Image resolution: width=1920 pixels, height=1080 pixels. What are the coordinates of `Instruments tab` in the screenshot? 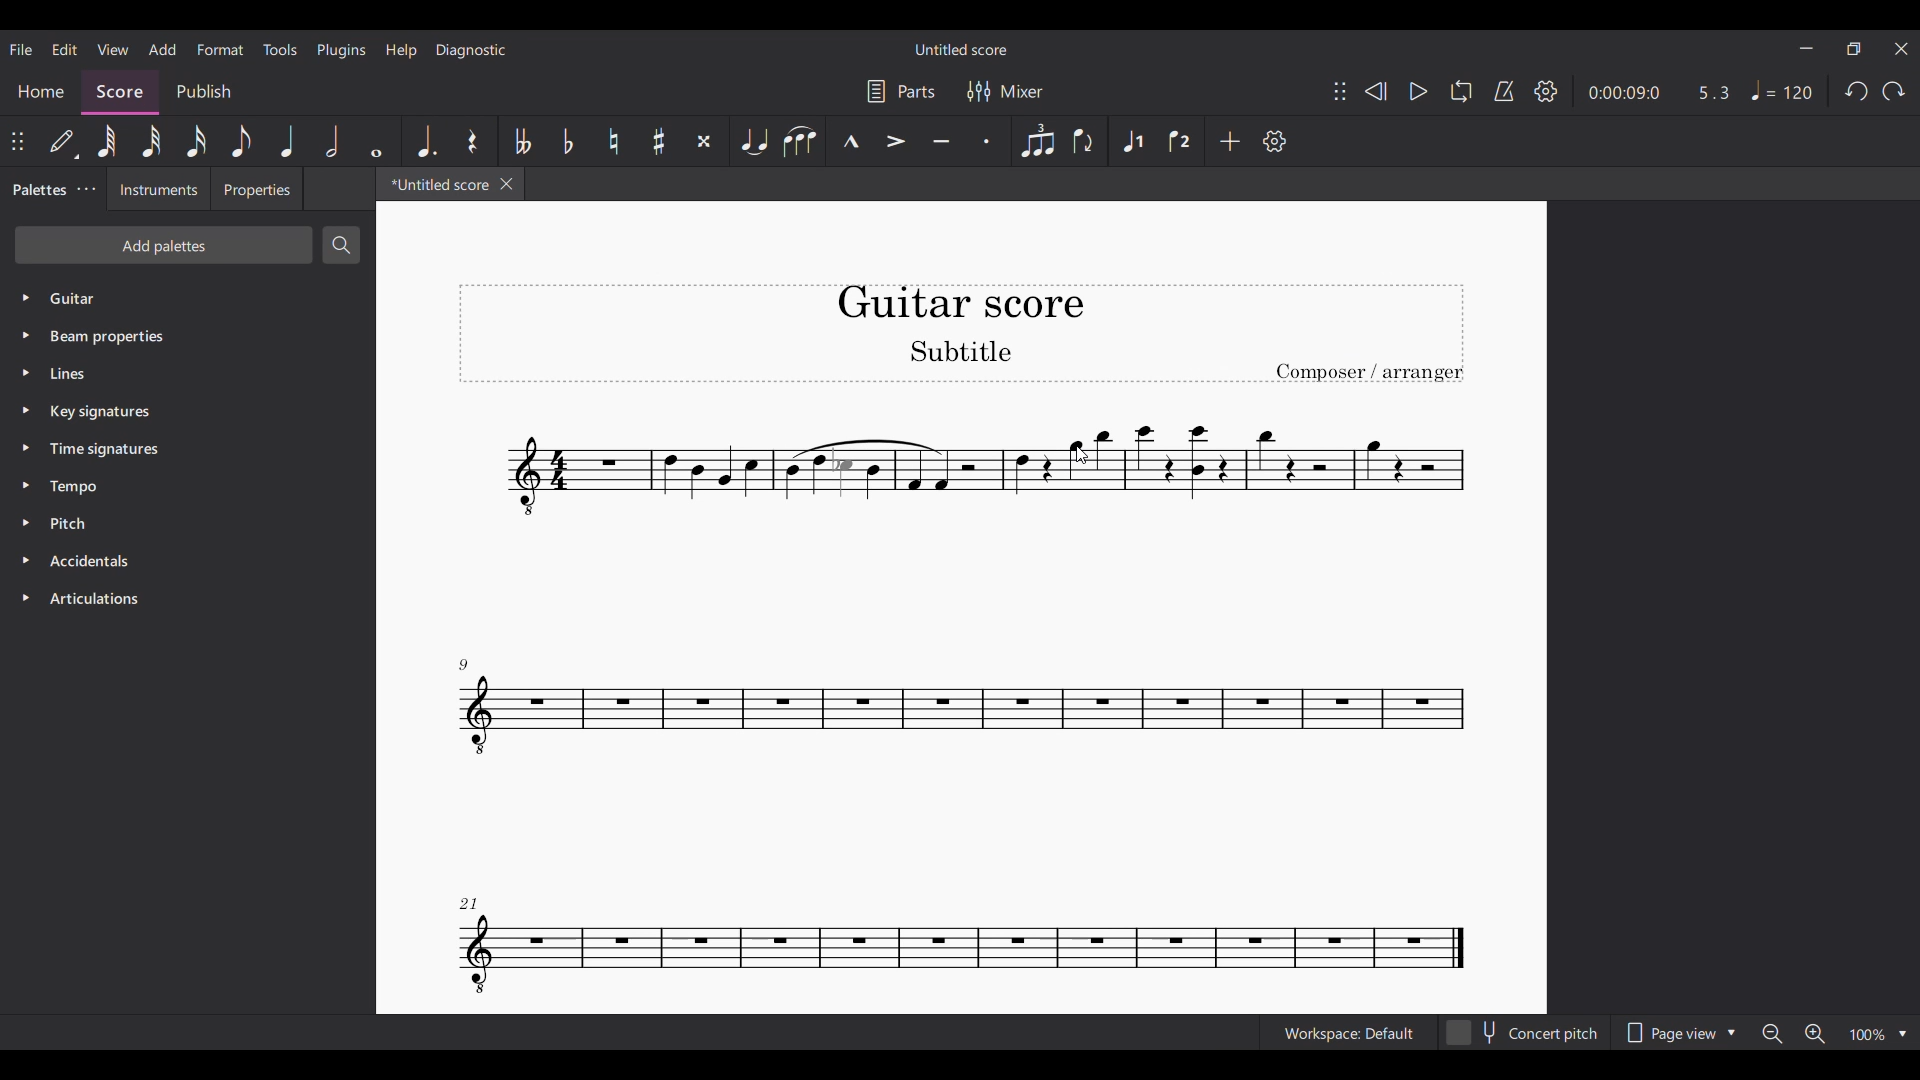 It's located at (159, 189).